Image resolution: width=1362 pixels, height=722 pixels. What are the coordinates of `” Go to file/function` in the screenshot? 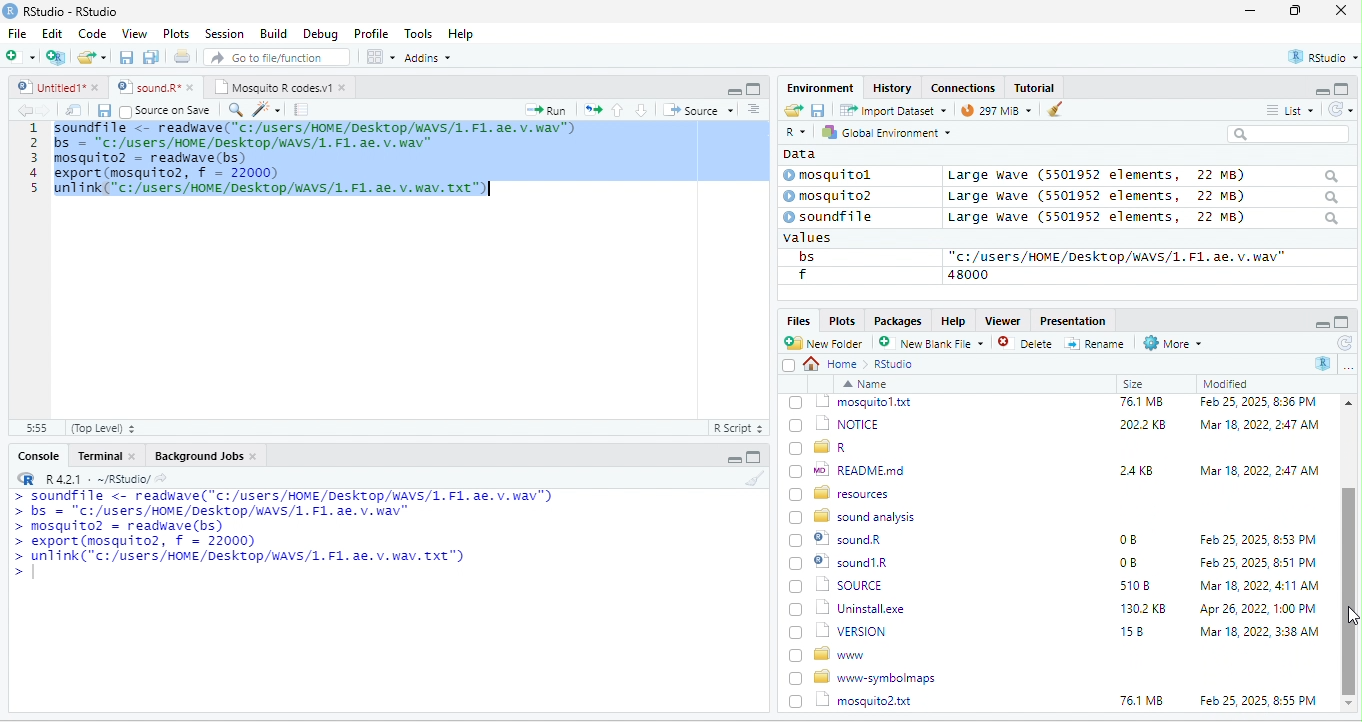 It's located at (278, 59).